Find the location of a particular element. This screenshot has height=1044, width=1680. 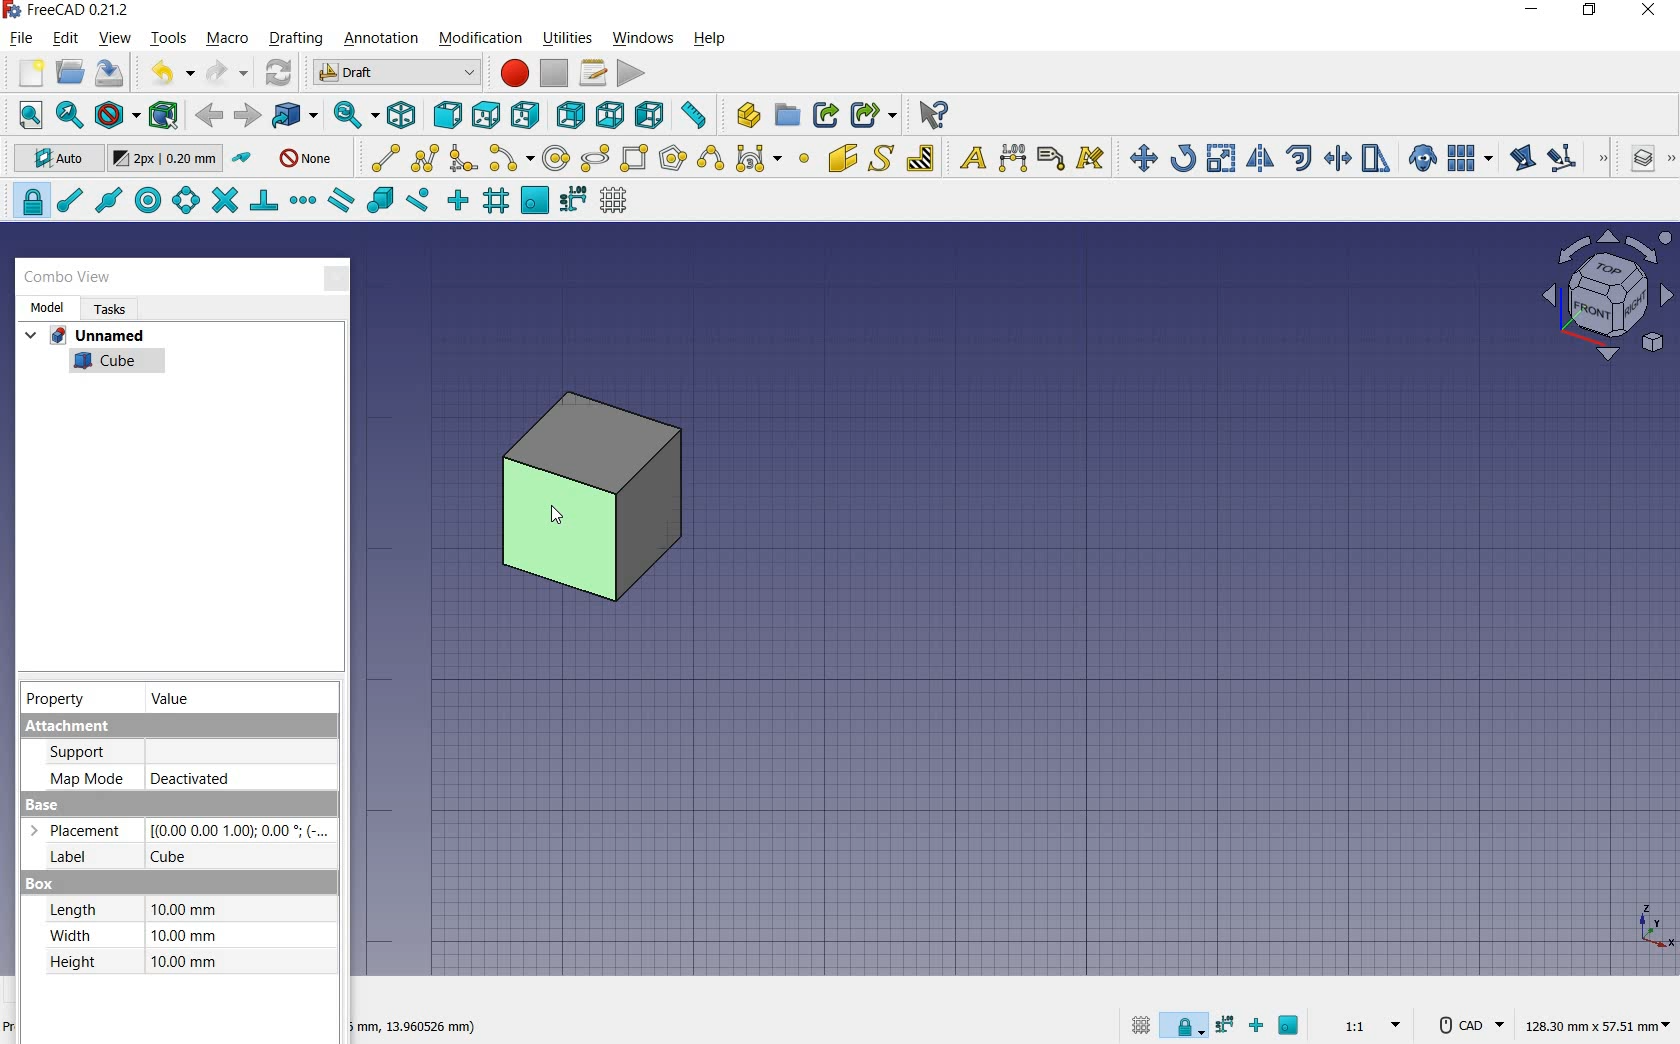

Height: 10.00 mm is located at coordinates (136, 962).